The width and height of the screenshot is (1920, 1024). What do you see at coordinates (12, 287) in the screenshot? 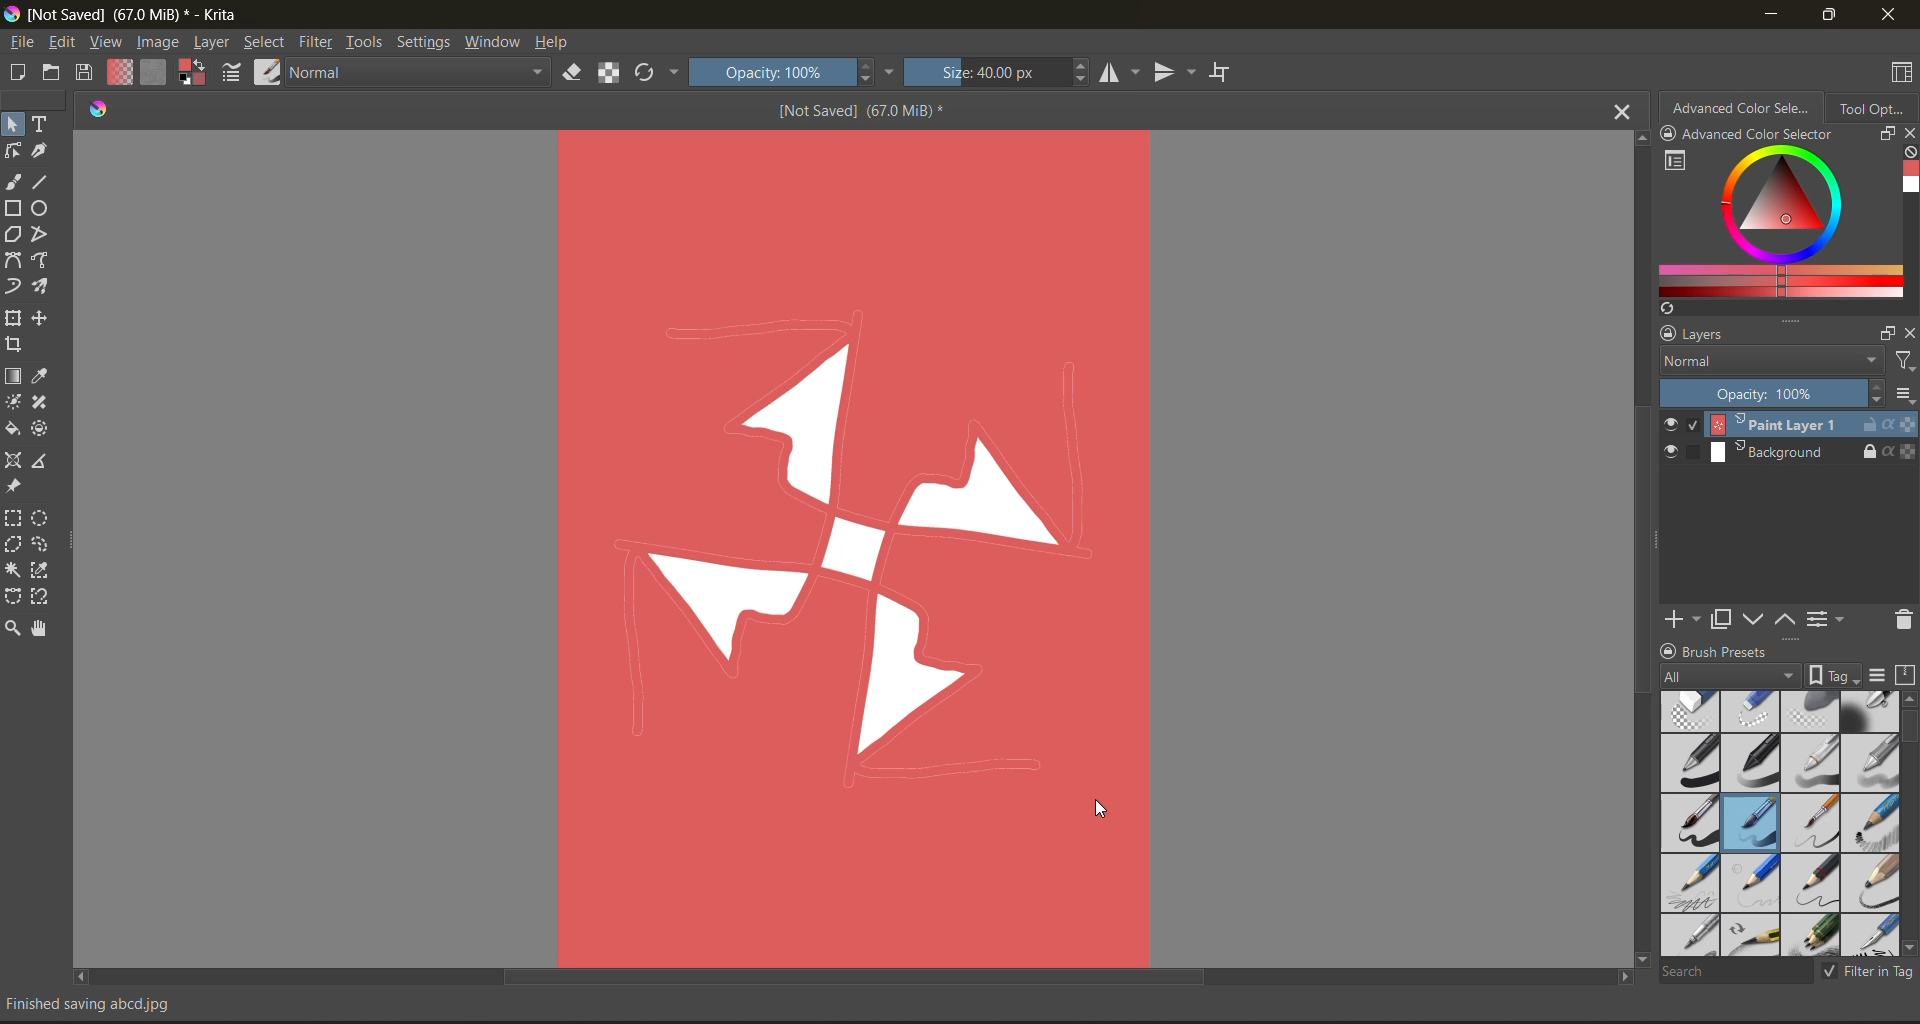
I see `tools` at bounding box center [12, 287].